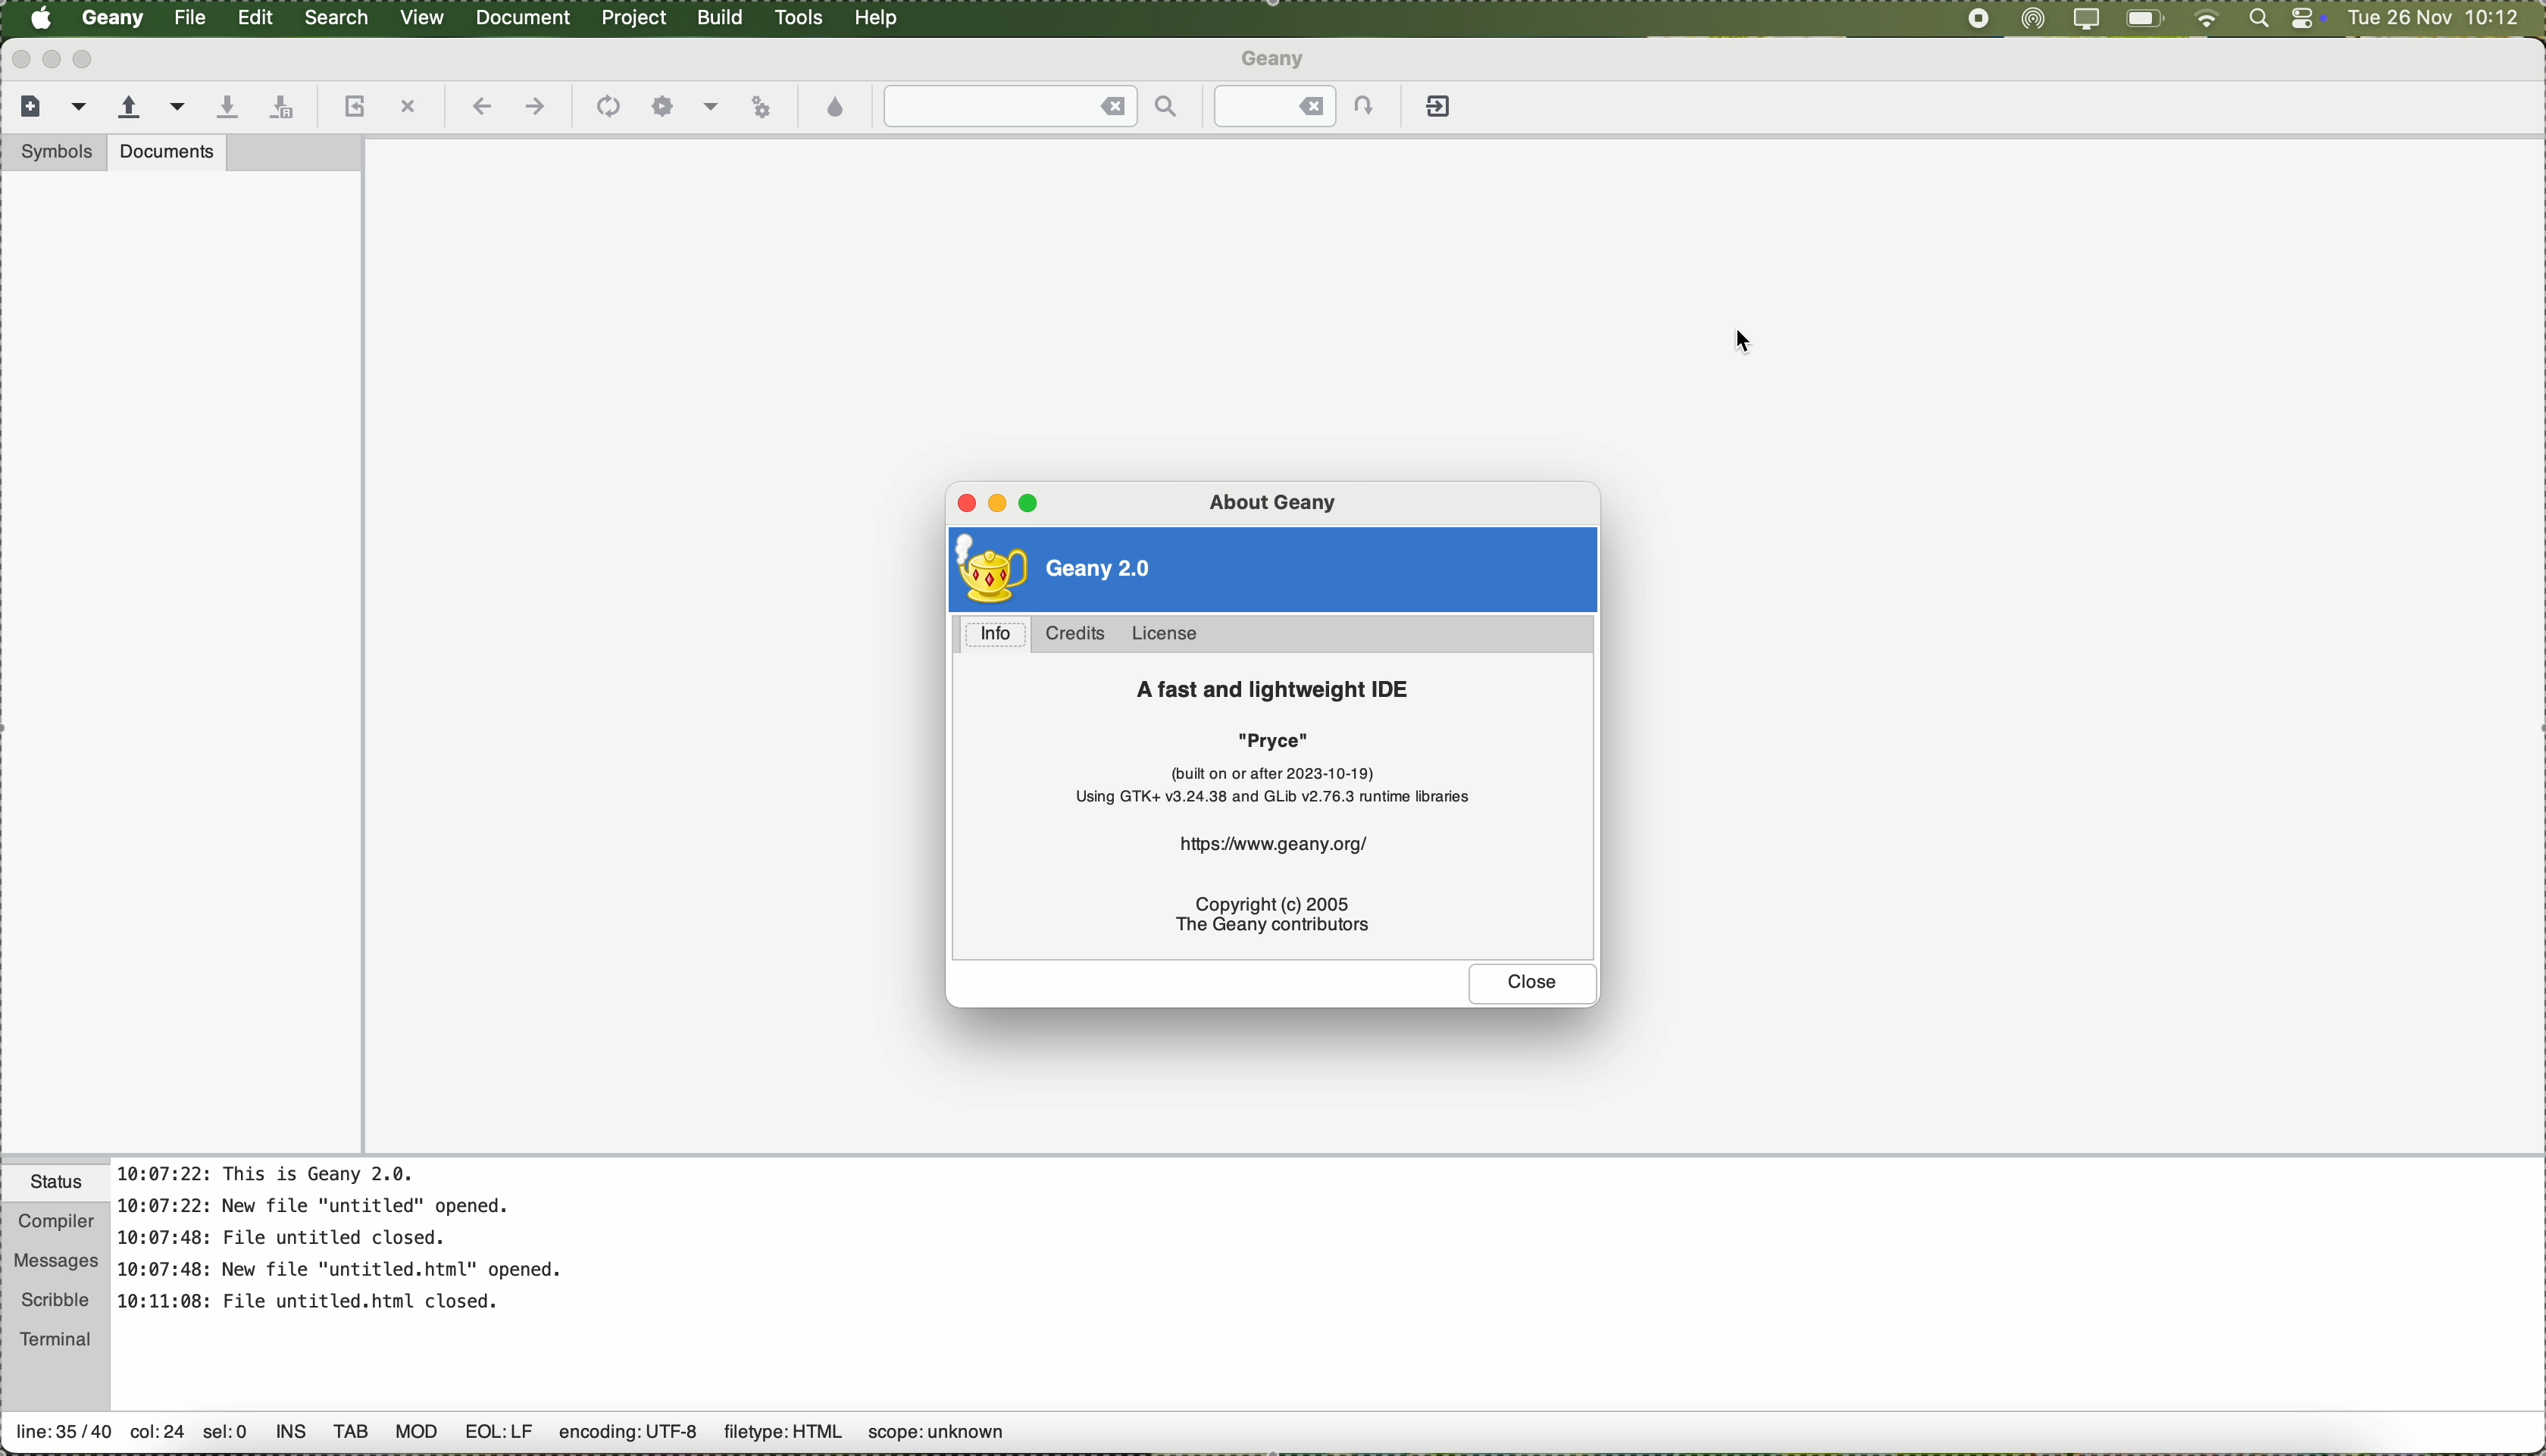 This screenshot has height=1456, width=2546. What do you see at coordinates (23, 61) in the screenshot?
I see `Close Geany` at bounding box center [23, 61].